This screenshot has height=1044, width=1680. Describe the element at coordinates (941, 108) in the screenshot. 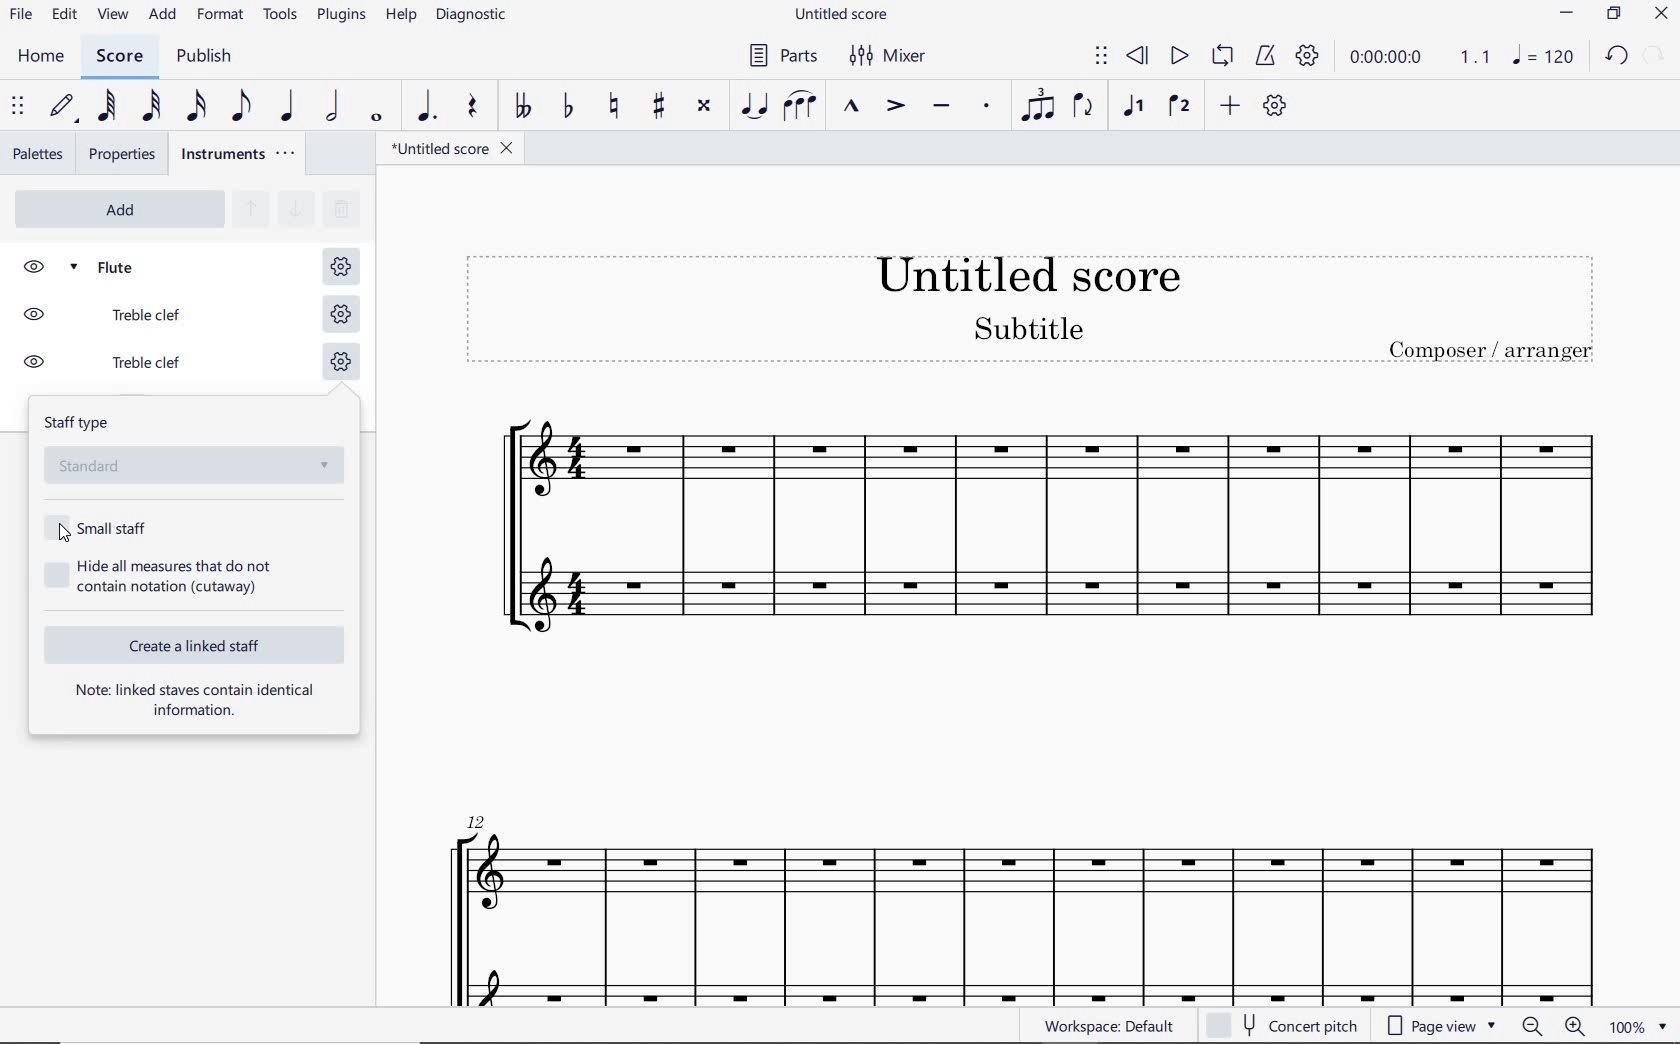

I see `TENUTO` at that location.